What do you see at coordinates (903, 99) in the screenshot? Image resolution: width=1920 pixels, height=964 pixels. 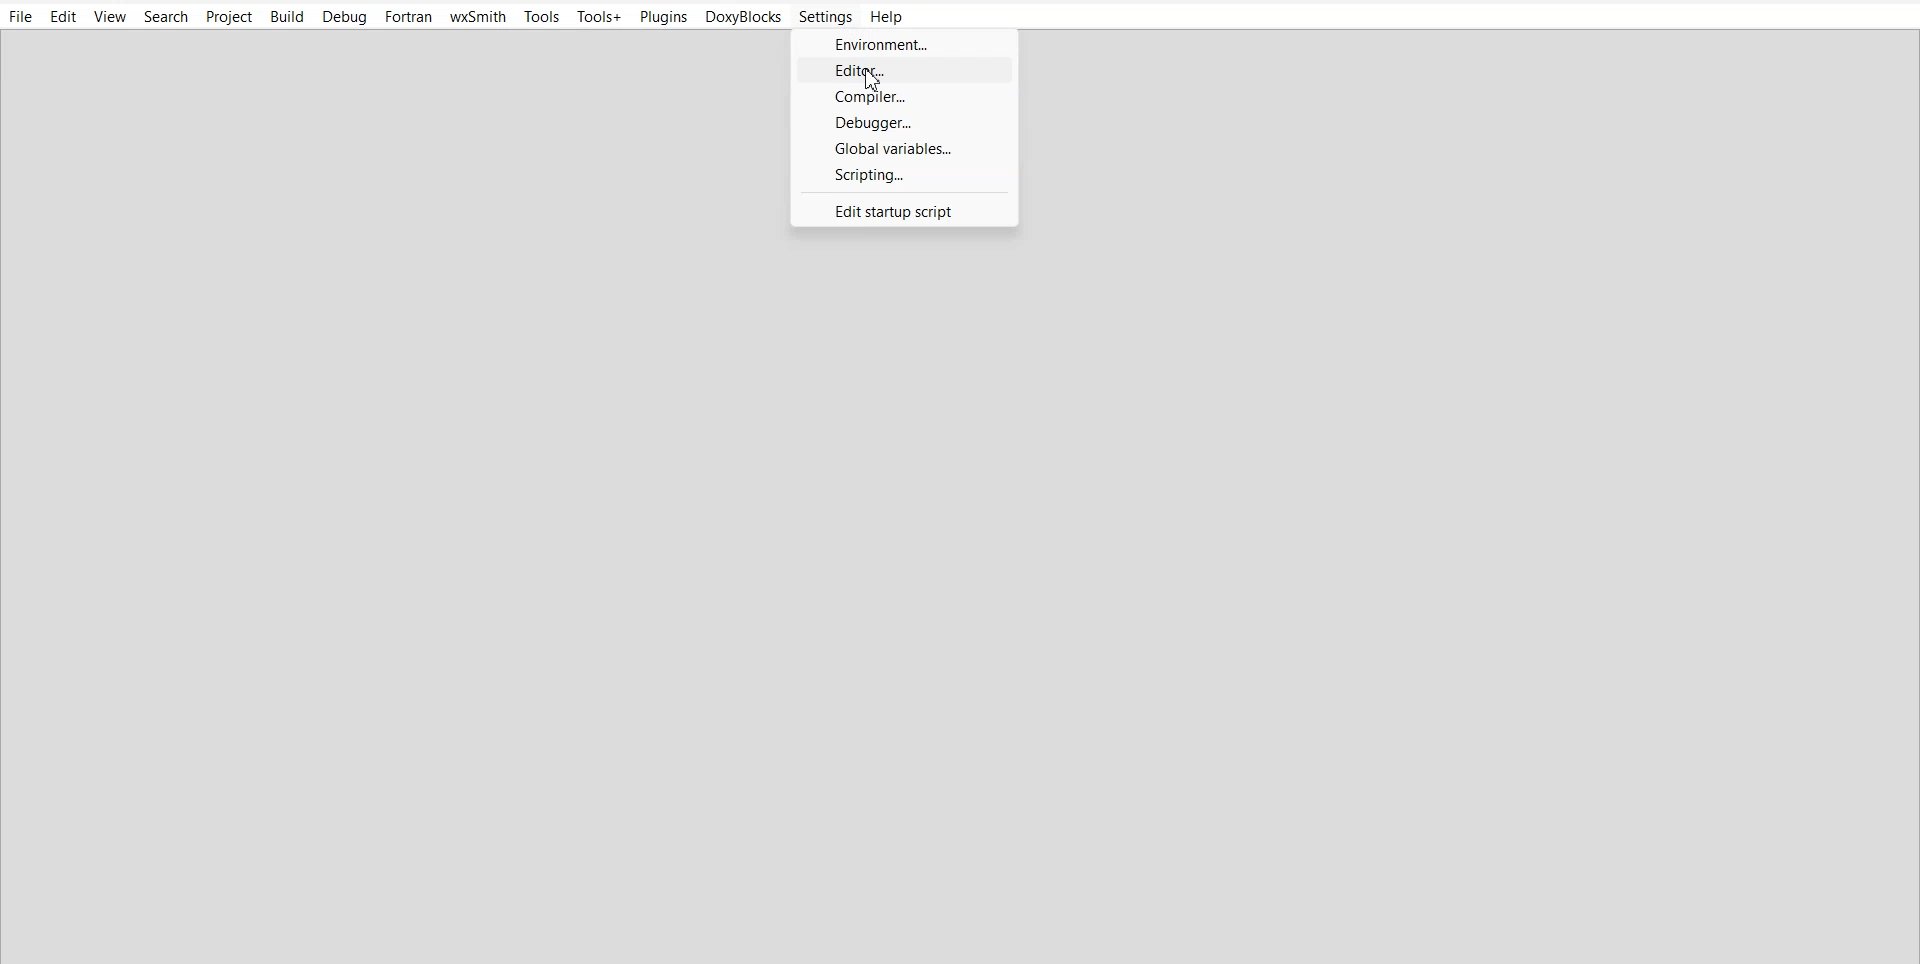 I see `Compiler` at bounding box center [903, 99].